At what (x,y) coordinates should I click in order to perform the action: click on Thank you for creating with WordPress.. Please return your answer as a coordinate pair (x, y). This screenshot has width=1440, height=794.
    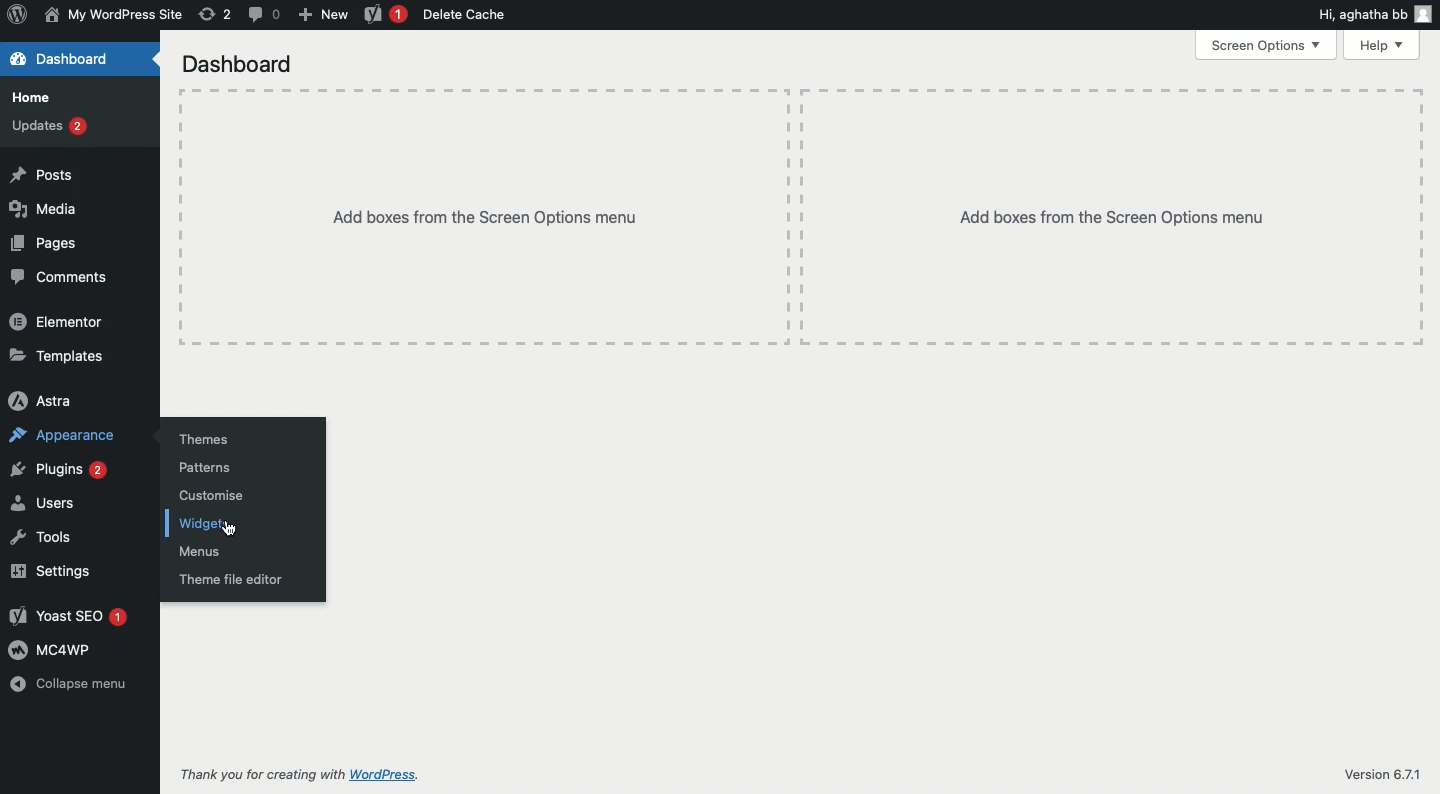
    Looking at the image, I should click on (301, 773).